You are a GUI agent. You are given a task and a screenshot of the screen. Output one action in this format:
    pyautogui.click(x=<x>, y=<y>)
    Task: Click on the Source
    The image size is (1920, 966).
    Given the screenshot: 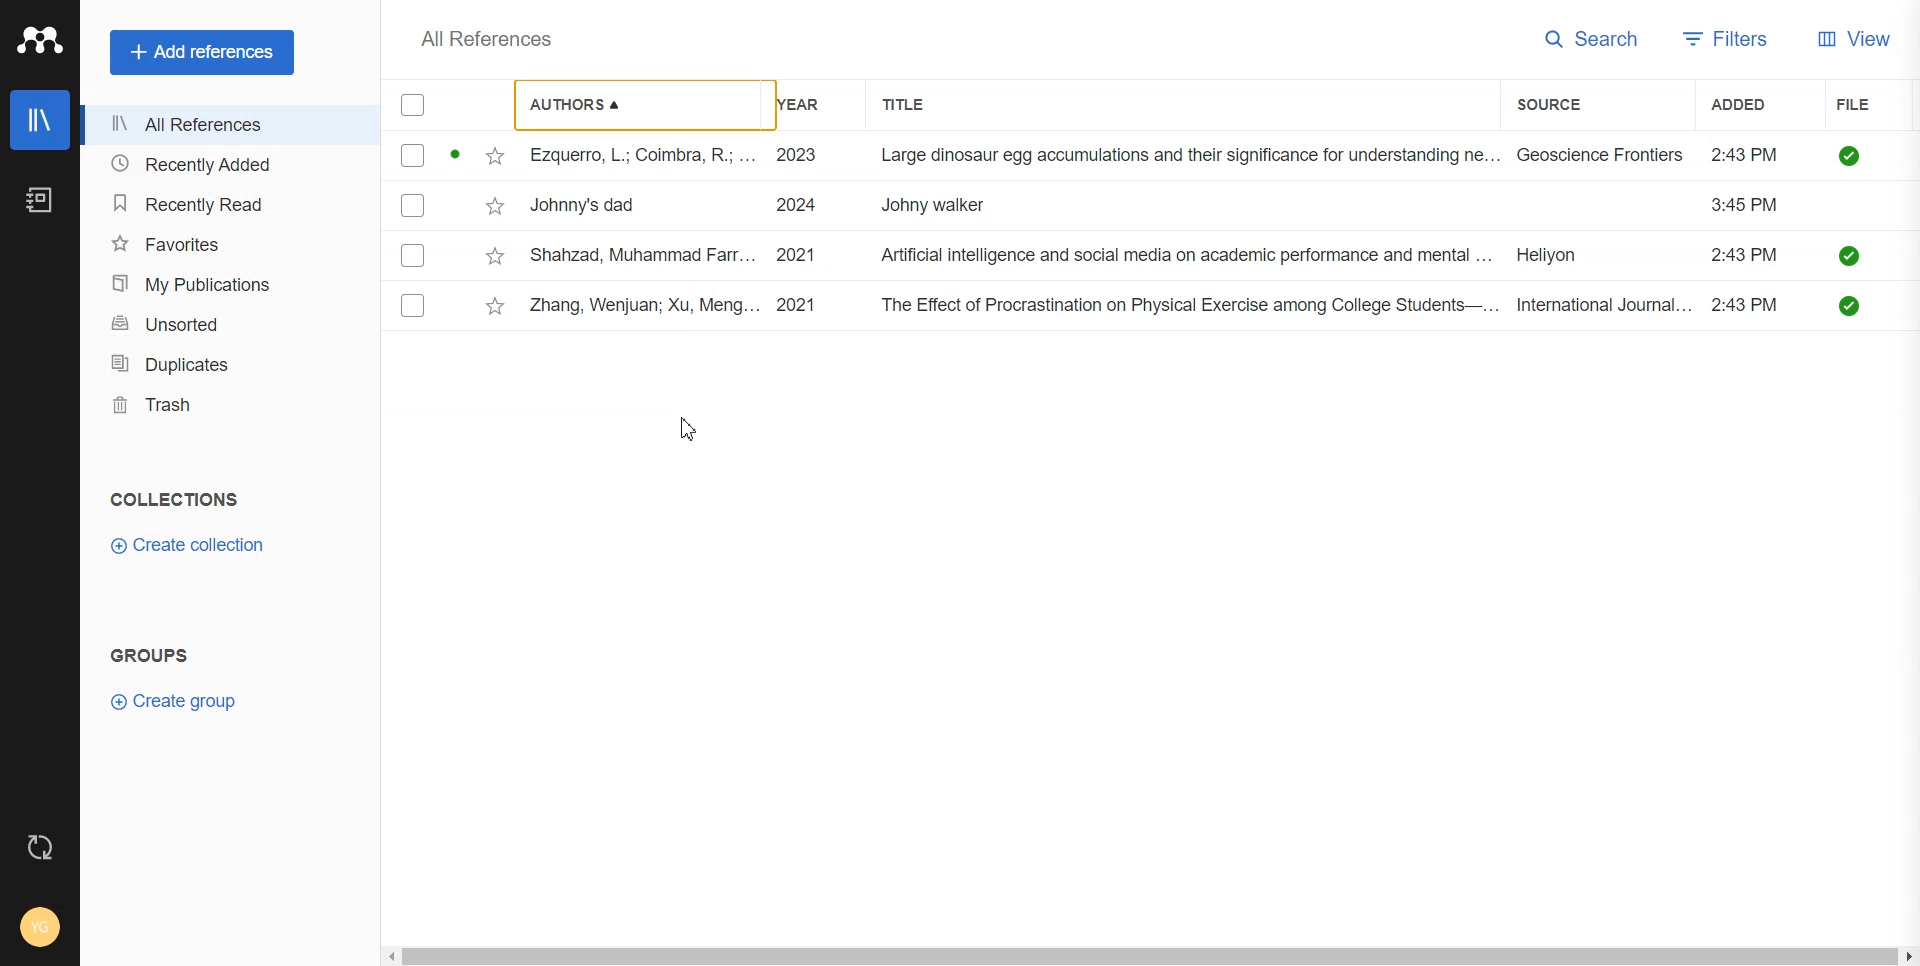 What is the action you would take?
    pyautogui.click(x=1579, y=104)
    